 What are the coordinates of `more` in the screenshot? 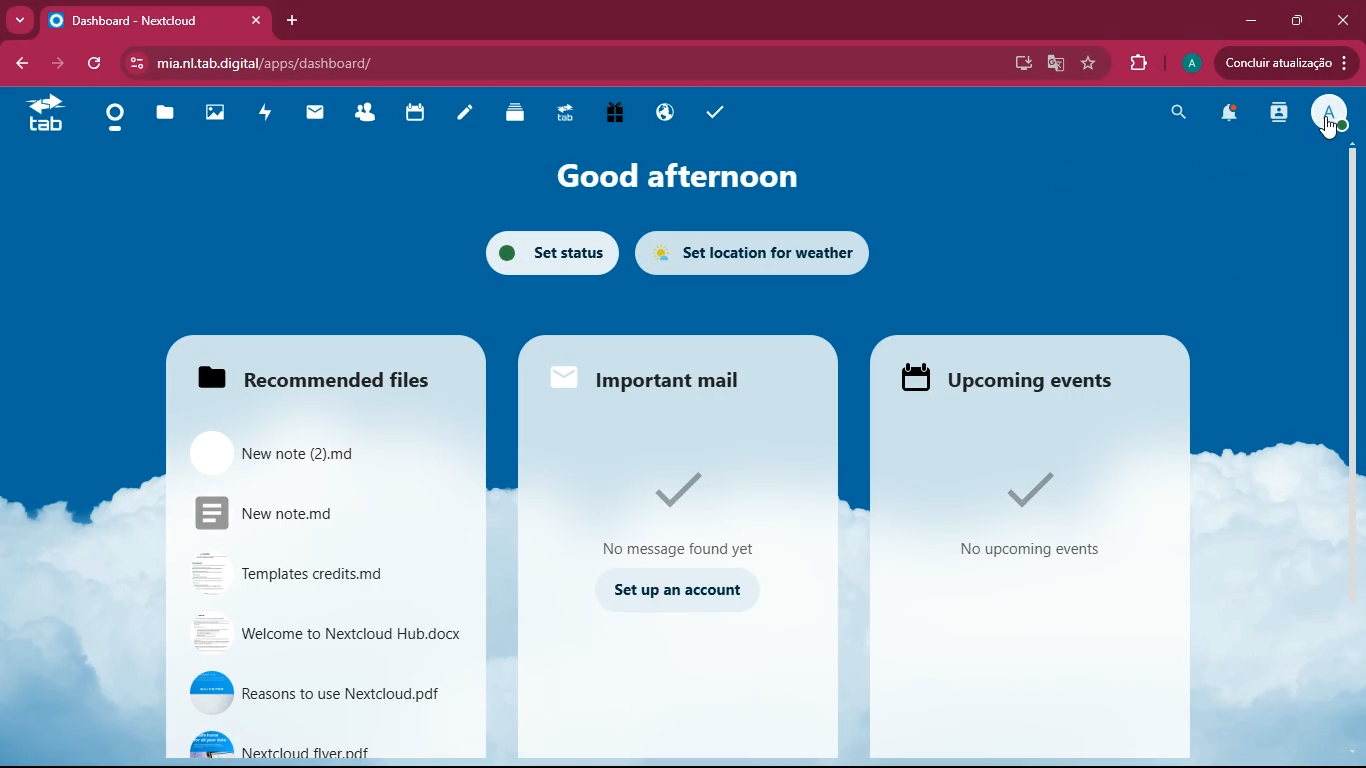 It's located at (20, 20).